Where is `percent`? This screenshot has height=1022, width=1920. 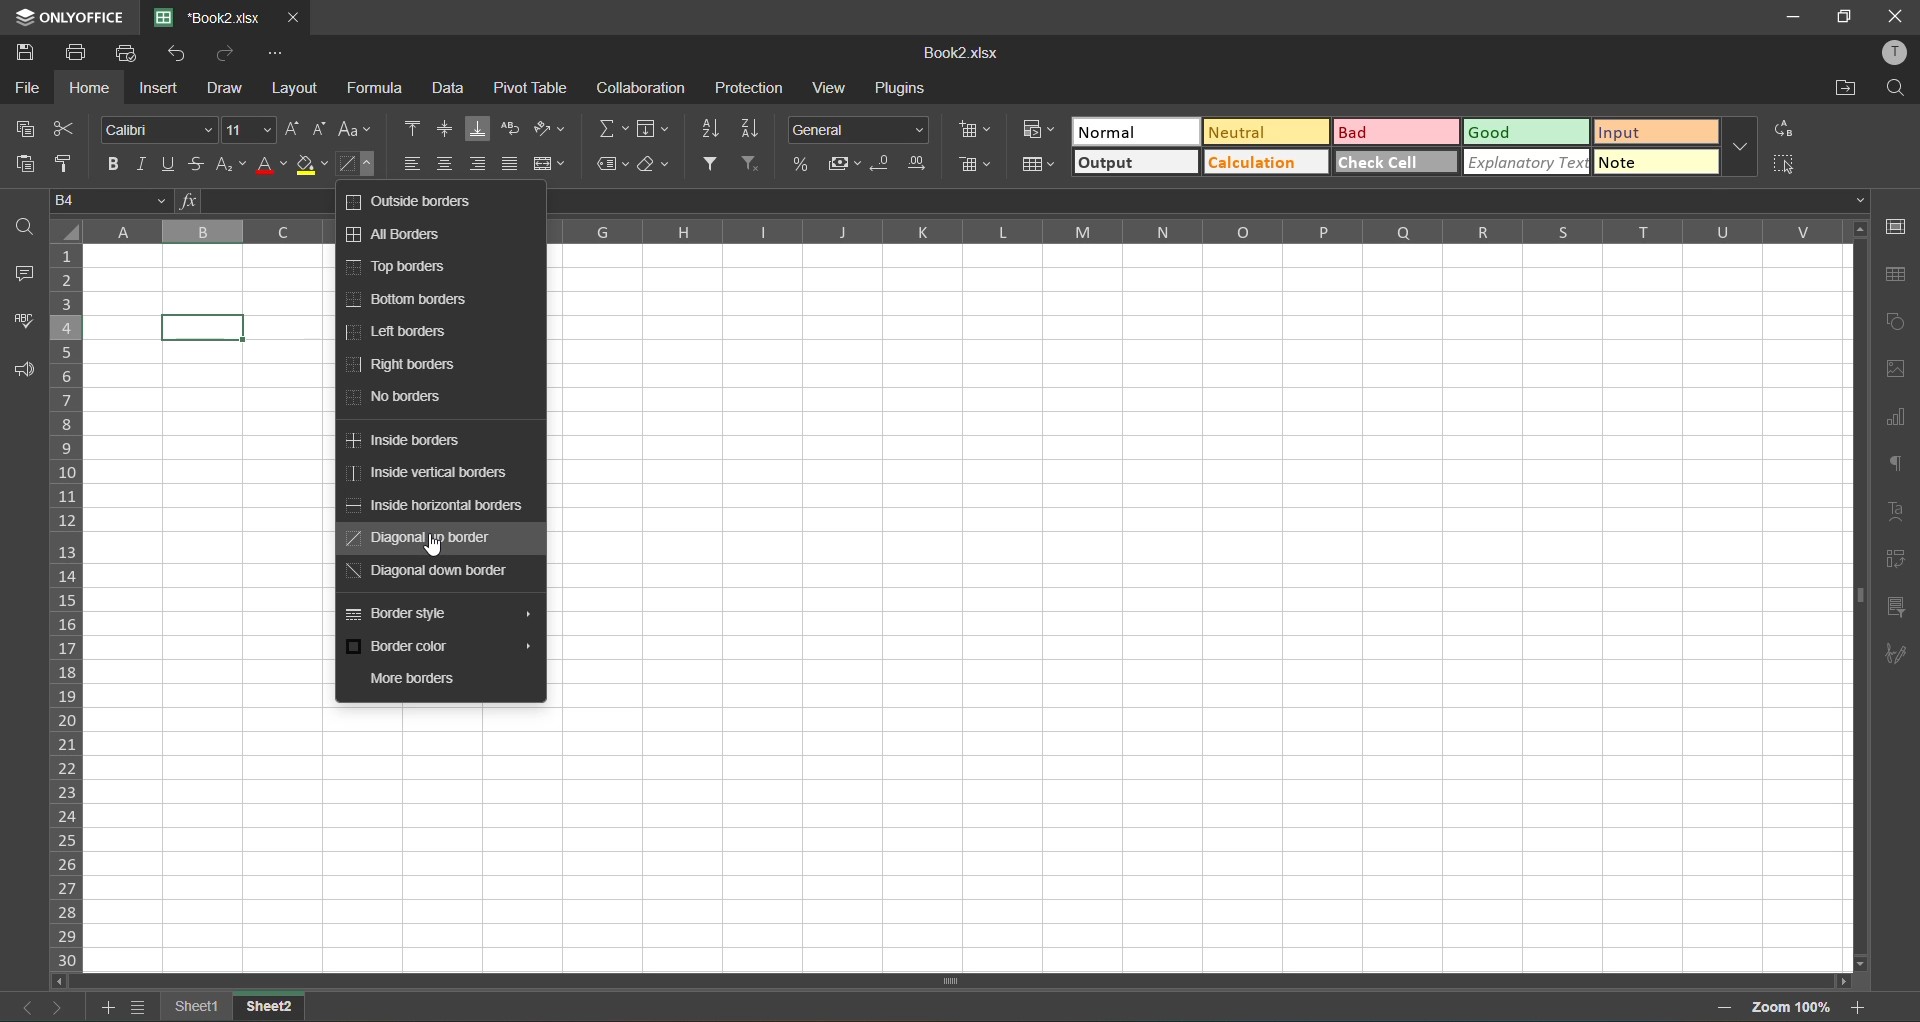 percent is located at coordinates (799, 166).